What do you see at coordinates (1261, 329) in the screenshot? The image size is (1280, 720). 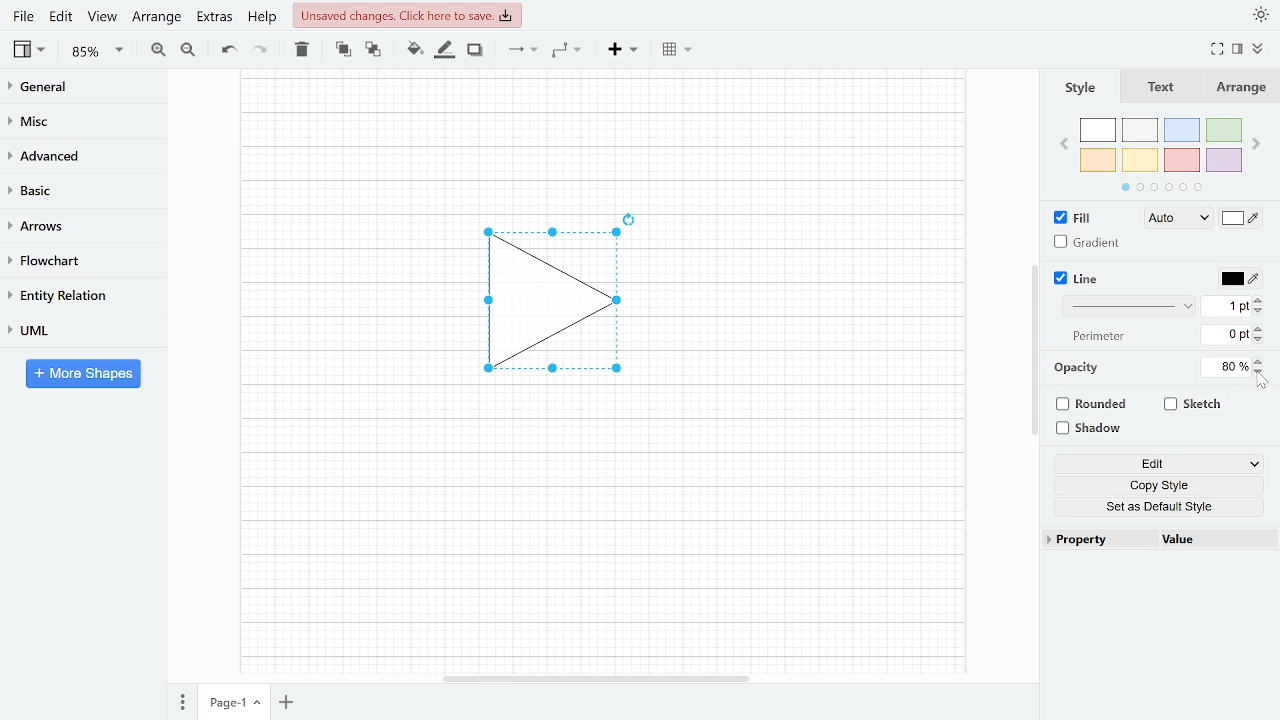 I see `Increase perimeter` at bounding box center [1261, 329].